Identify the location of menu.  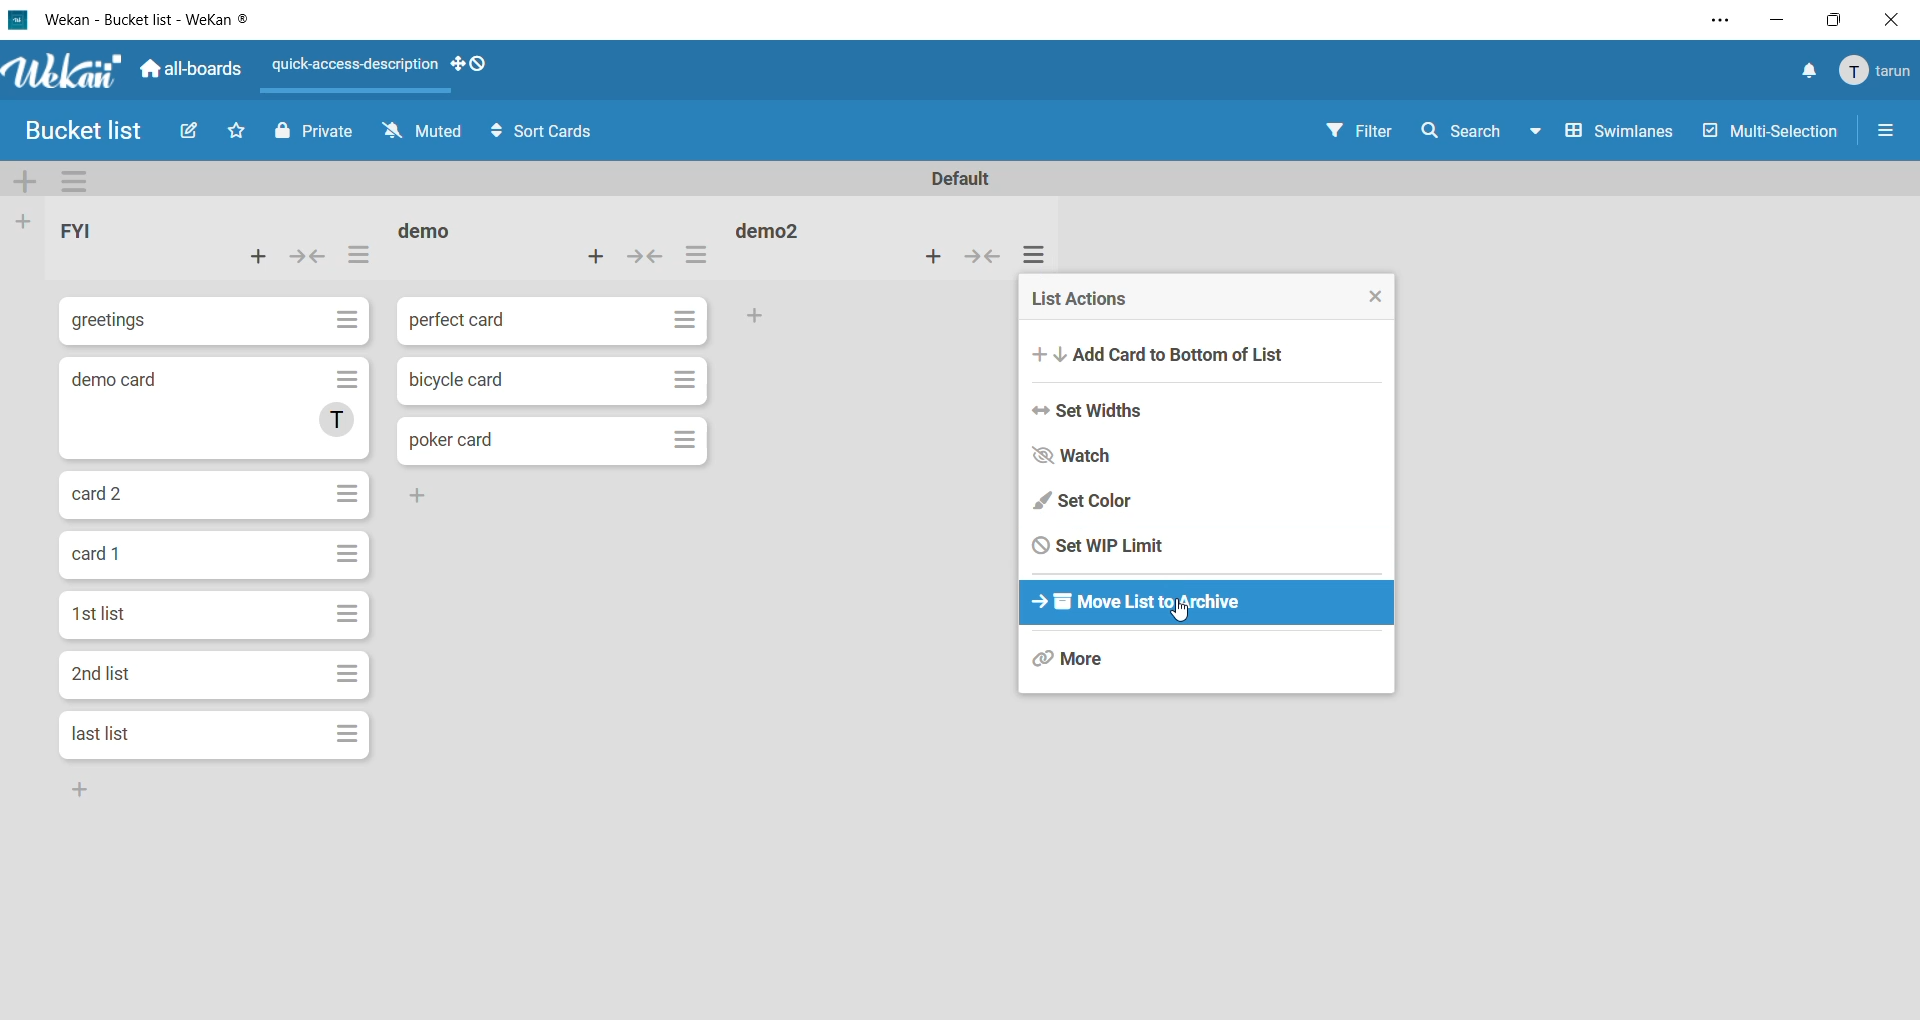
(1876, 71).